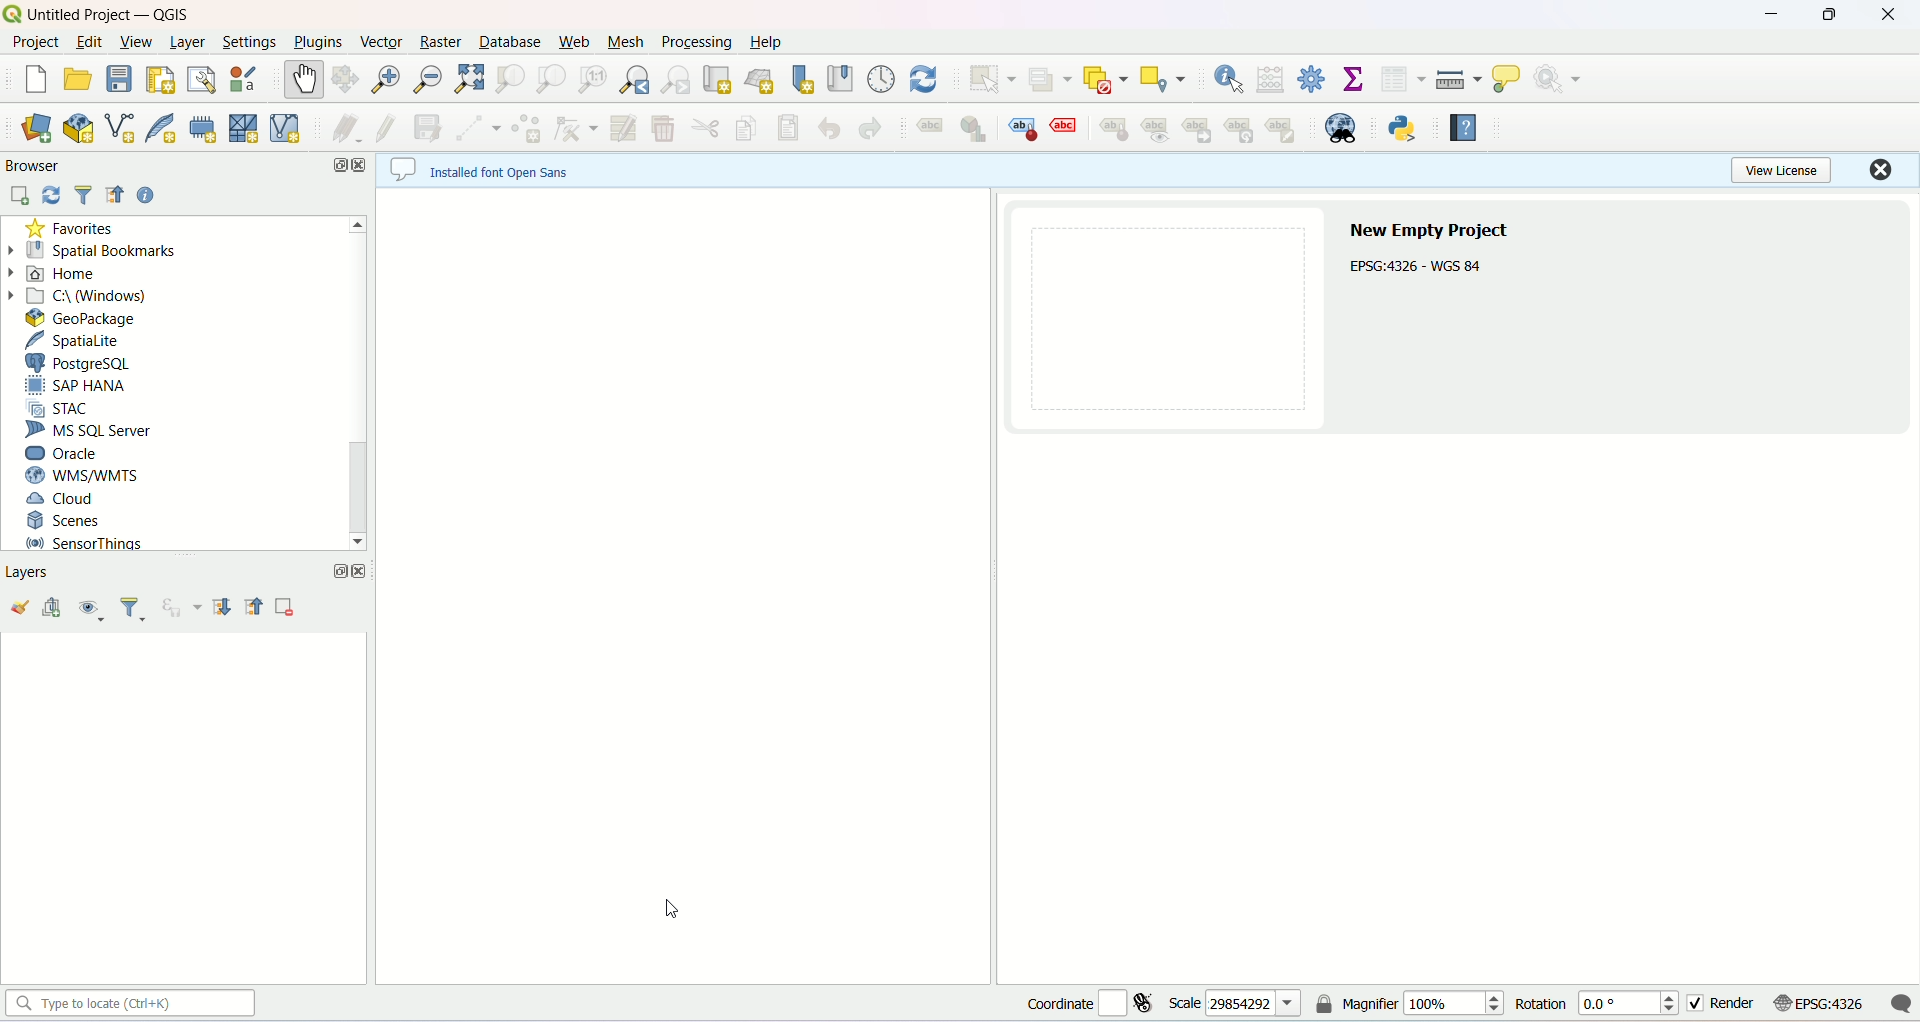 This screenshot has width=1920, height=1022. What do you see at coordinates (1506, 75) in the screenshot?
I see `` at bounding box center [1506, 75].